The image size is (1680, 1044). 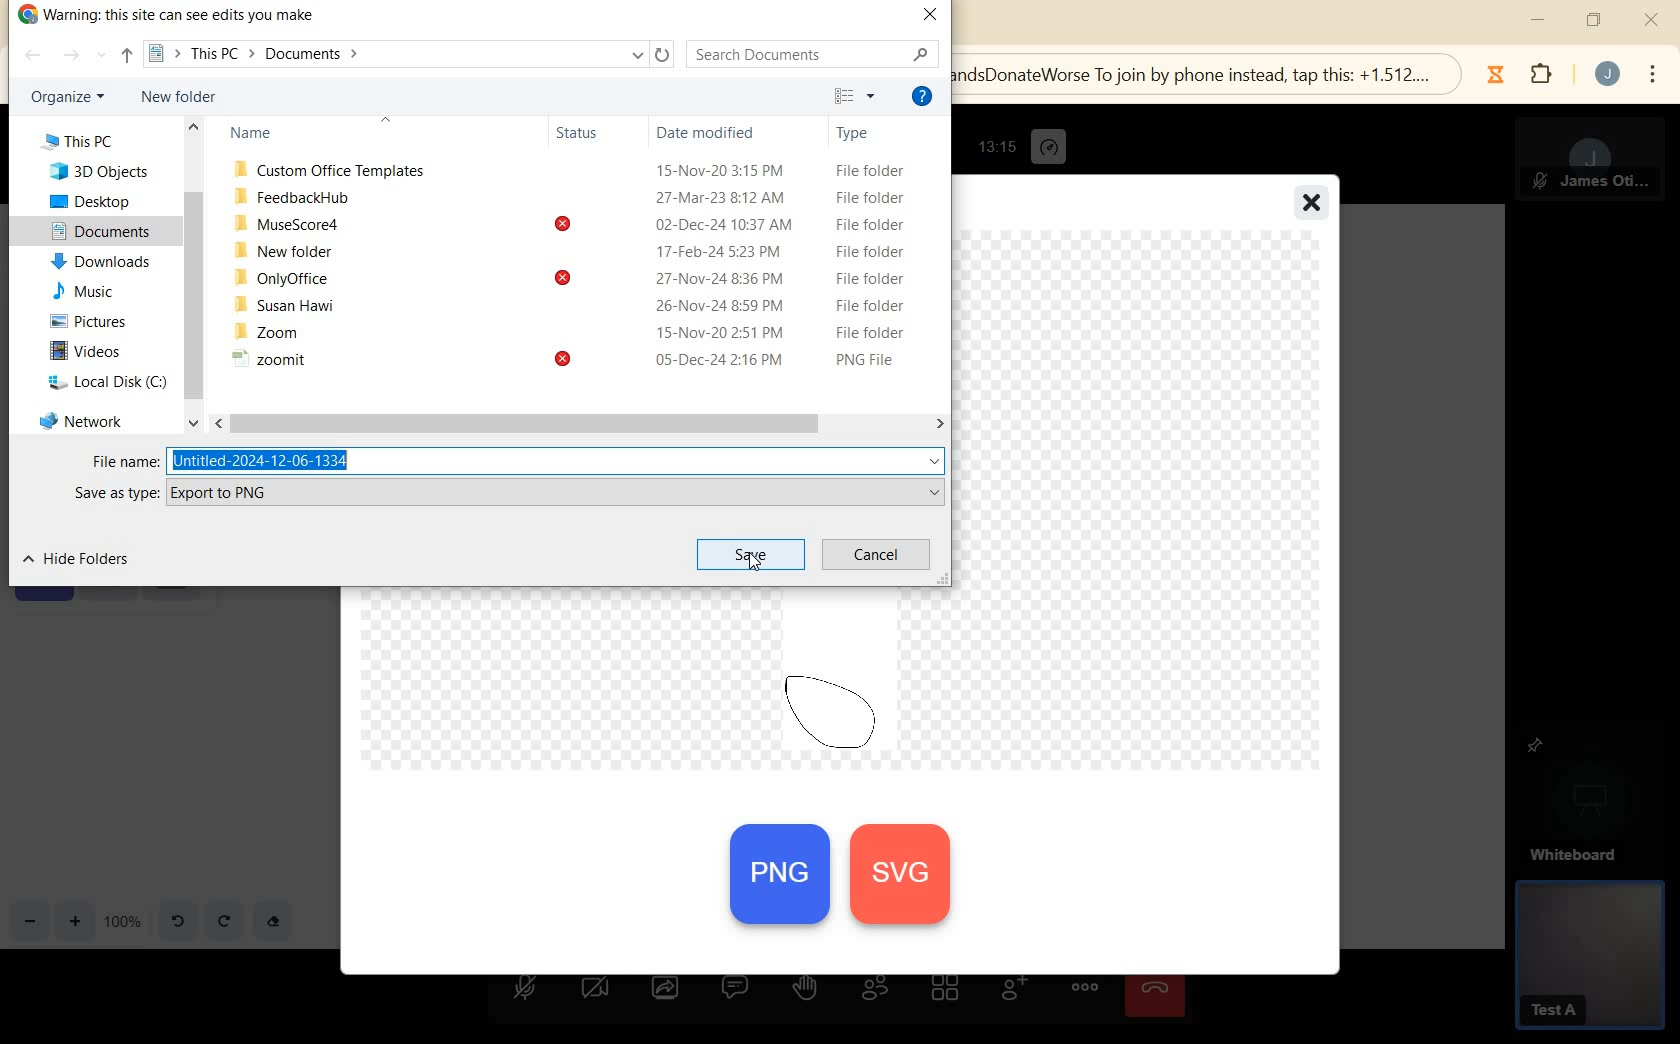 I want to click on account, so click(x=1608, y=75).